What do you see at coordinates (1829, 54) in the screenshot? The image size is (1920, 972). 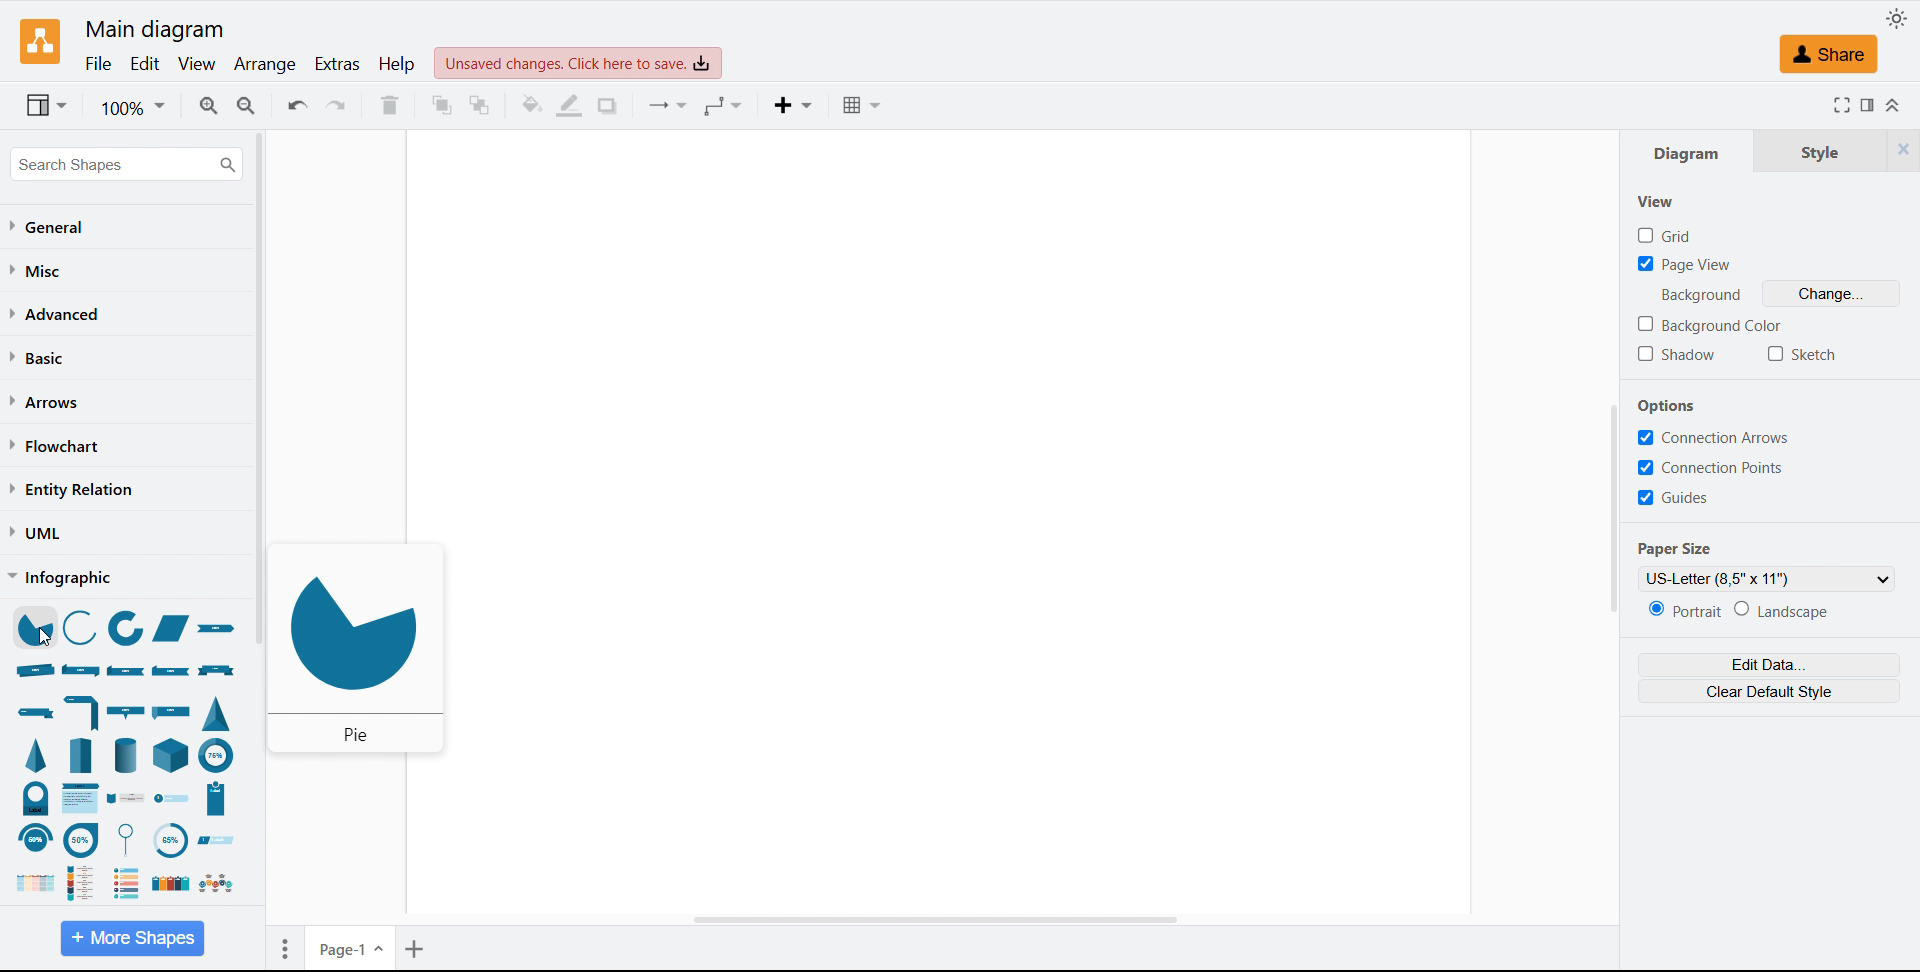 I see `Share ` at bounding box center [1829, 54].